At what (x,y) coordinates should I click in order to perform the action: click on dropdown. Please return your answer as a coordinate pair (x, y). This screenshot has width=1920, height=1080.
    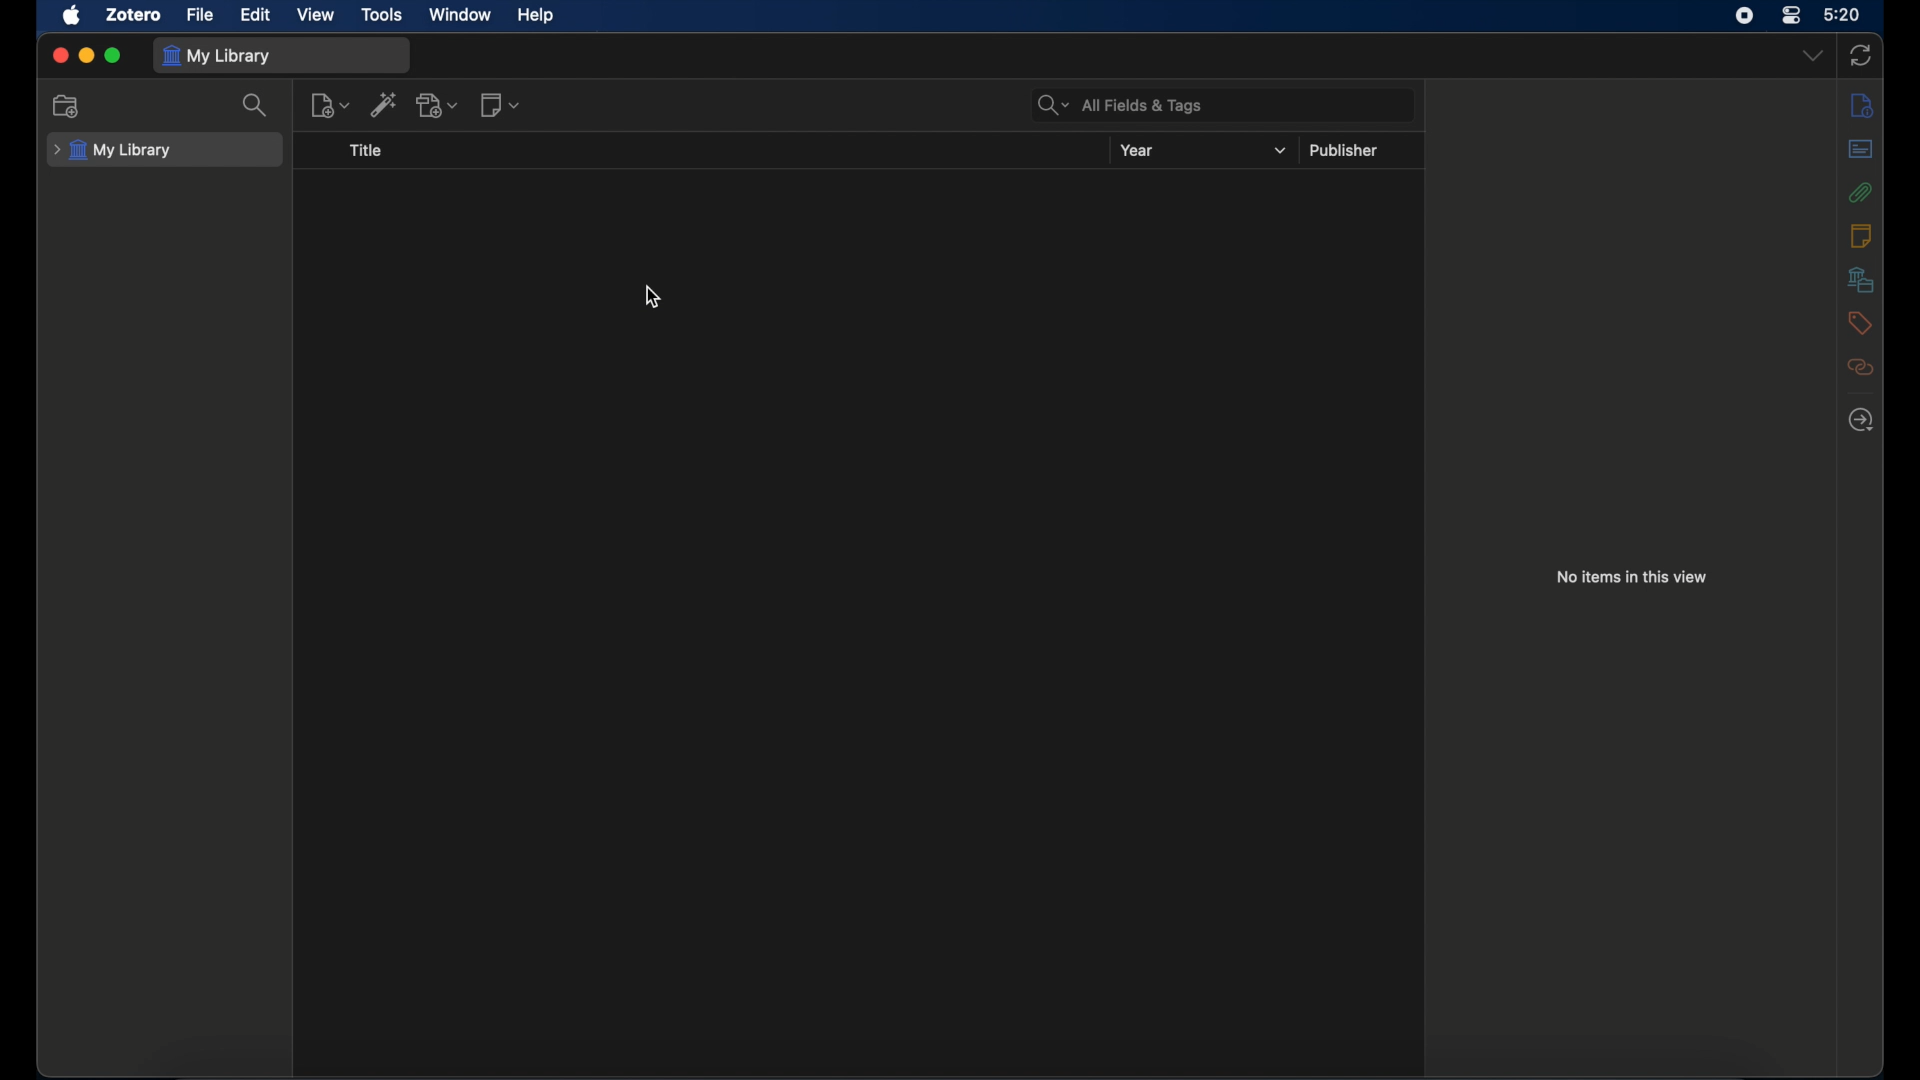
    Looking at the image, I should click on (1811, 54).